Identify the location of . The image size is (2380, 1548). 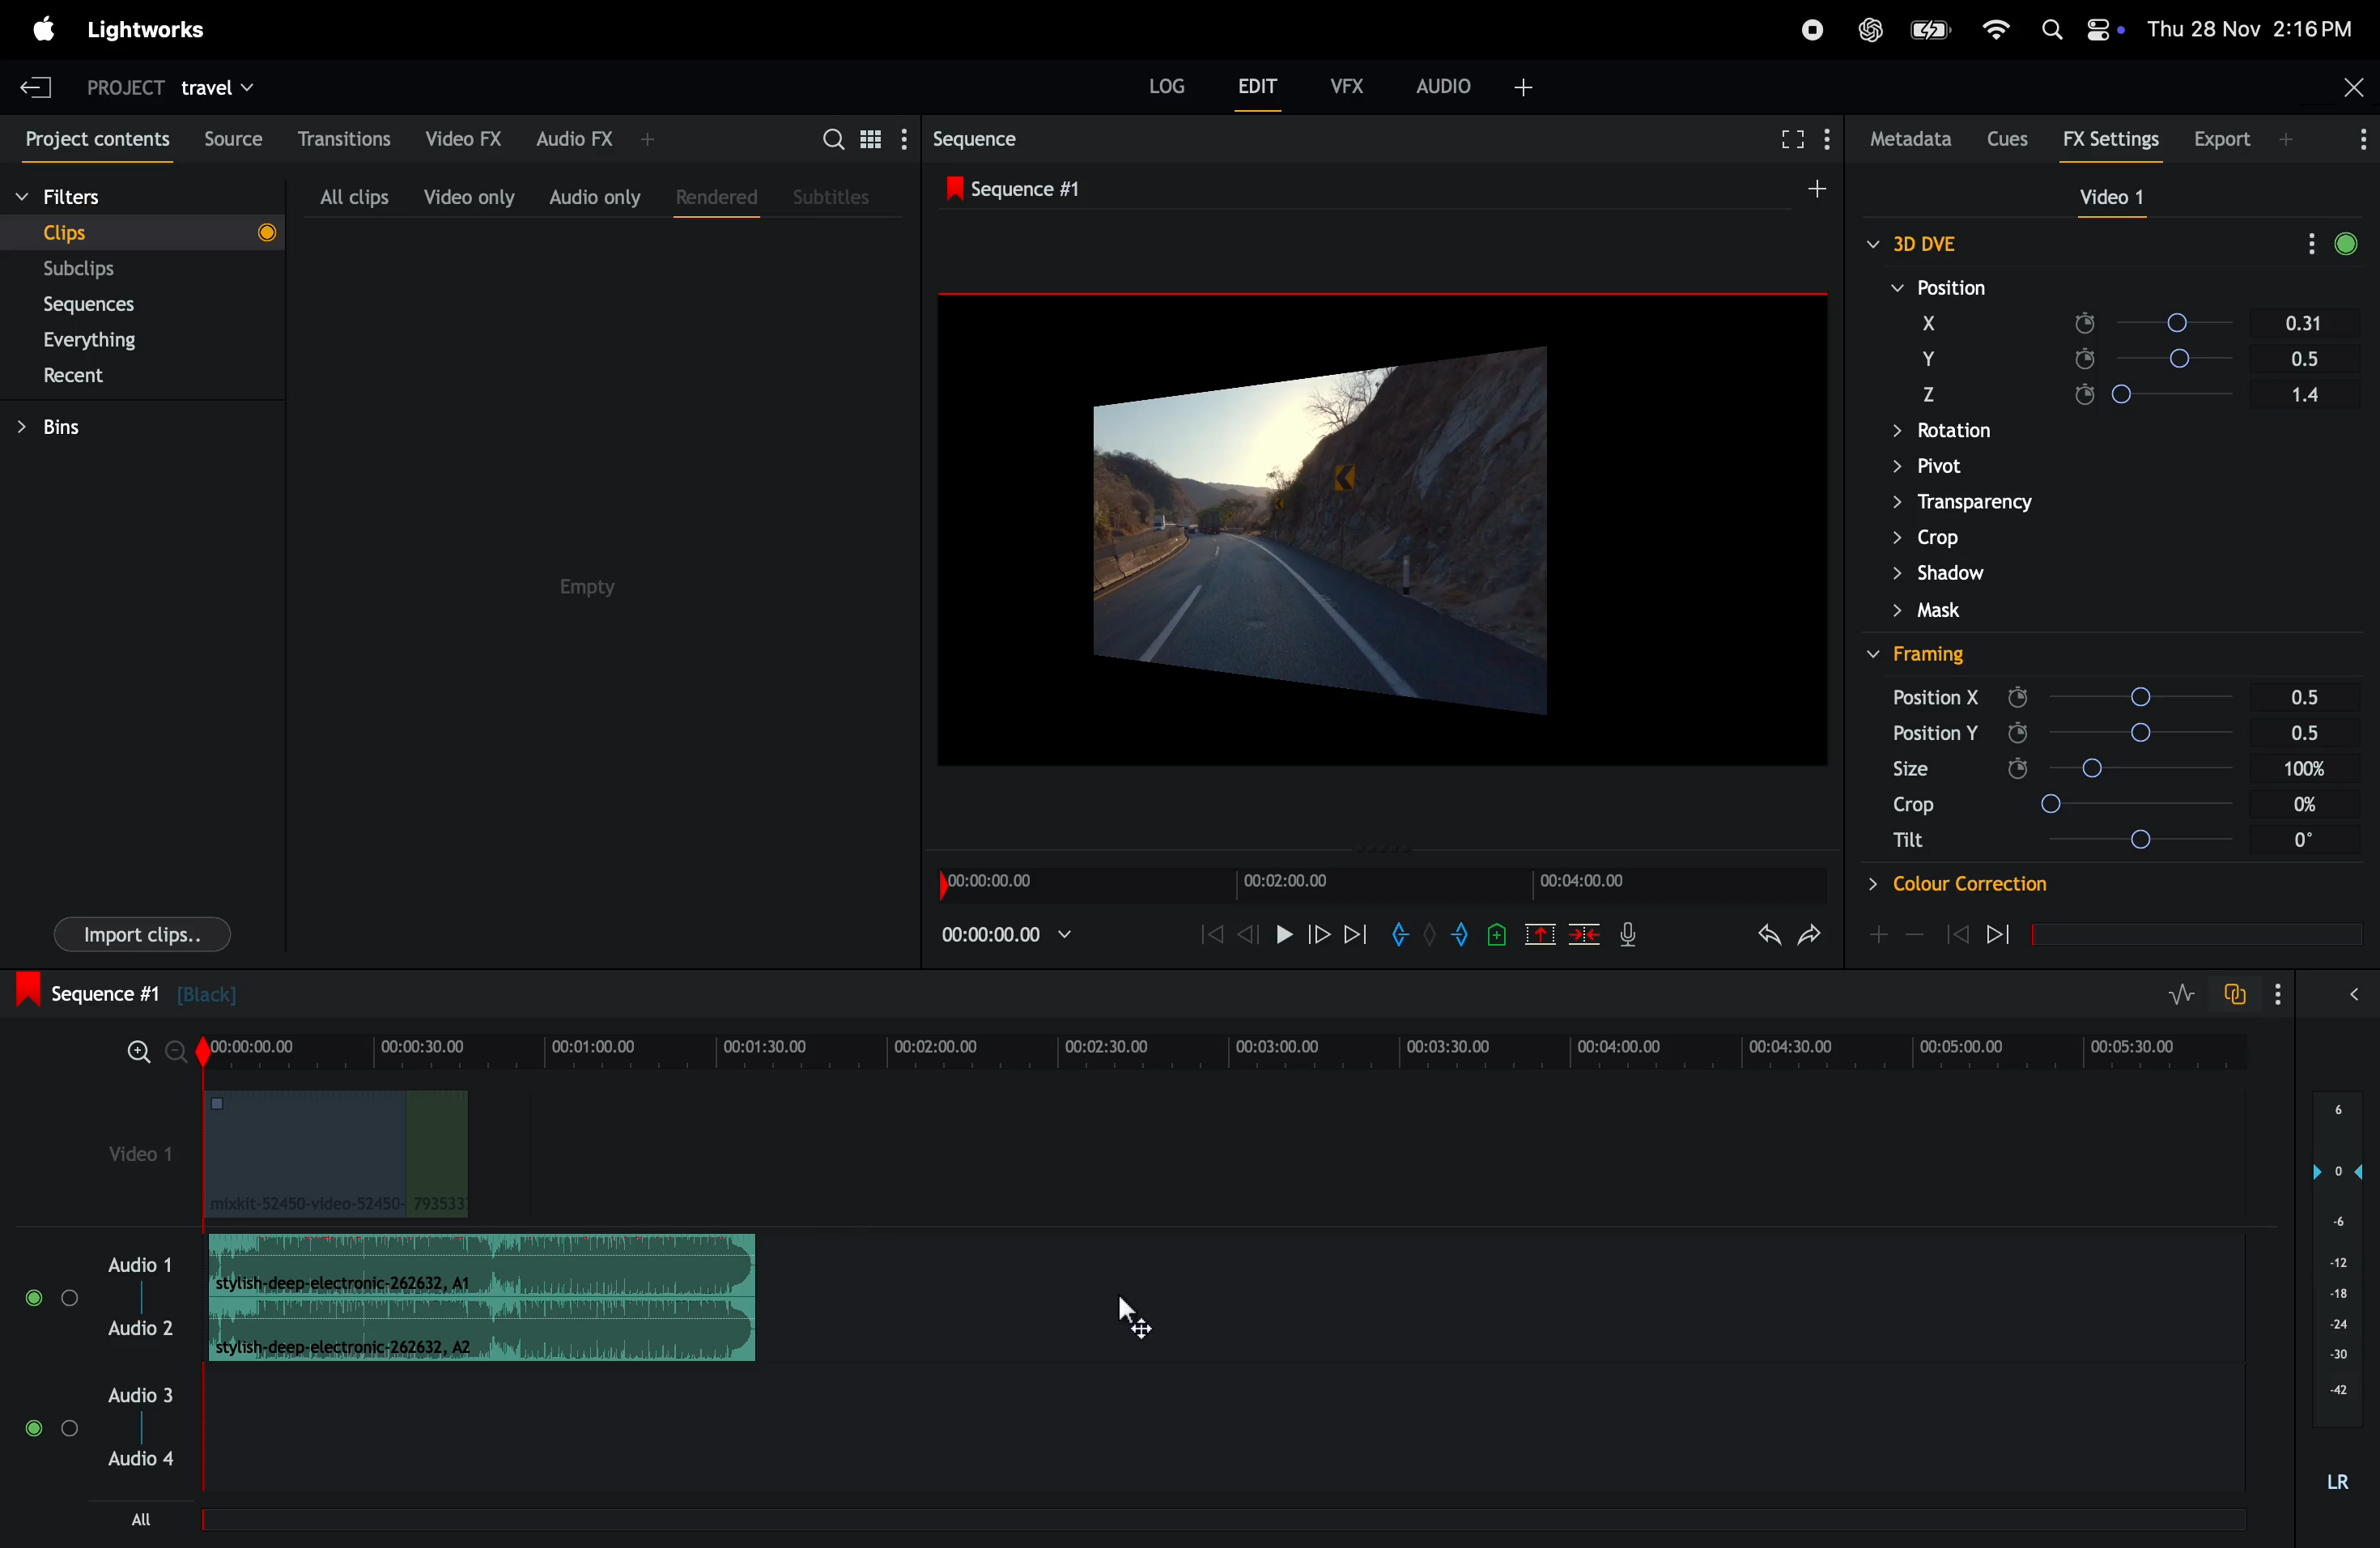
(2149, 840).